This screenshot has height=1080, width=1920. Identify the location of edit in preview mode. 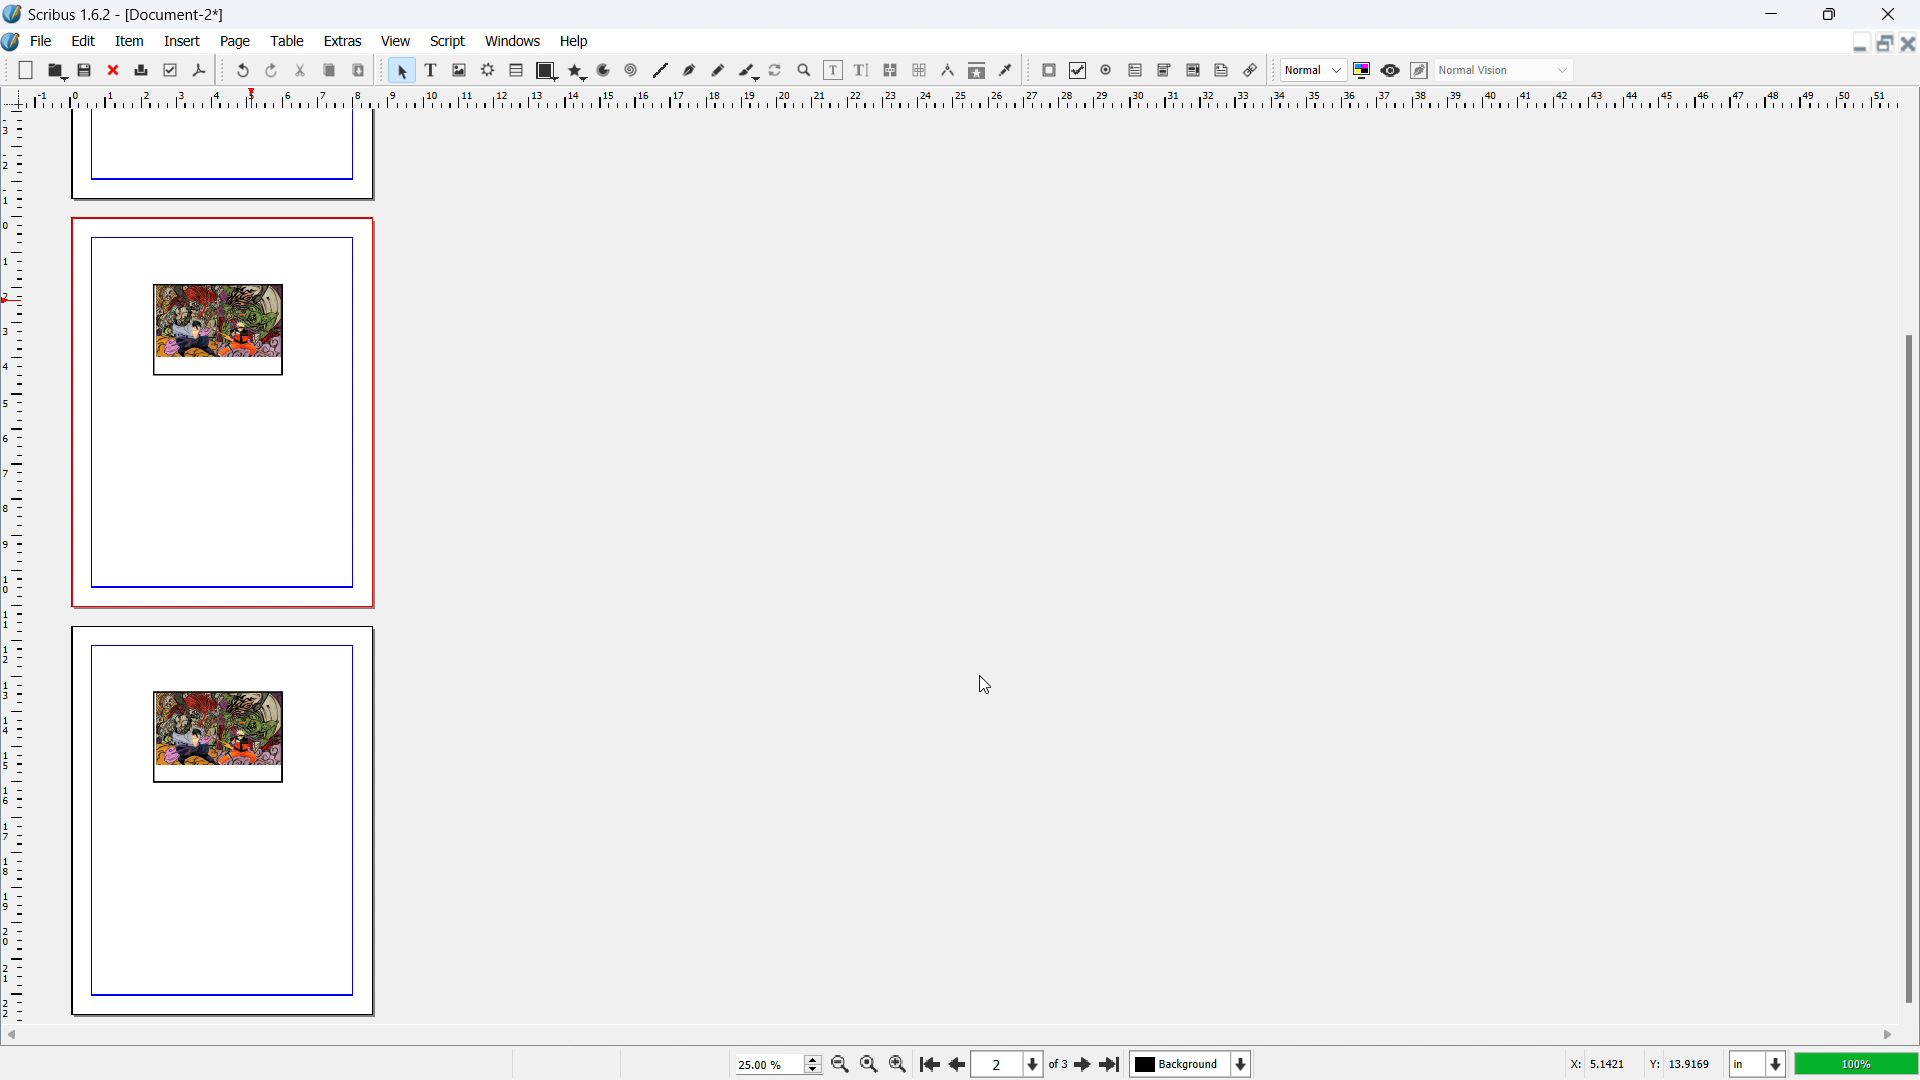
(1418, 71).